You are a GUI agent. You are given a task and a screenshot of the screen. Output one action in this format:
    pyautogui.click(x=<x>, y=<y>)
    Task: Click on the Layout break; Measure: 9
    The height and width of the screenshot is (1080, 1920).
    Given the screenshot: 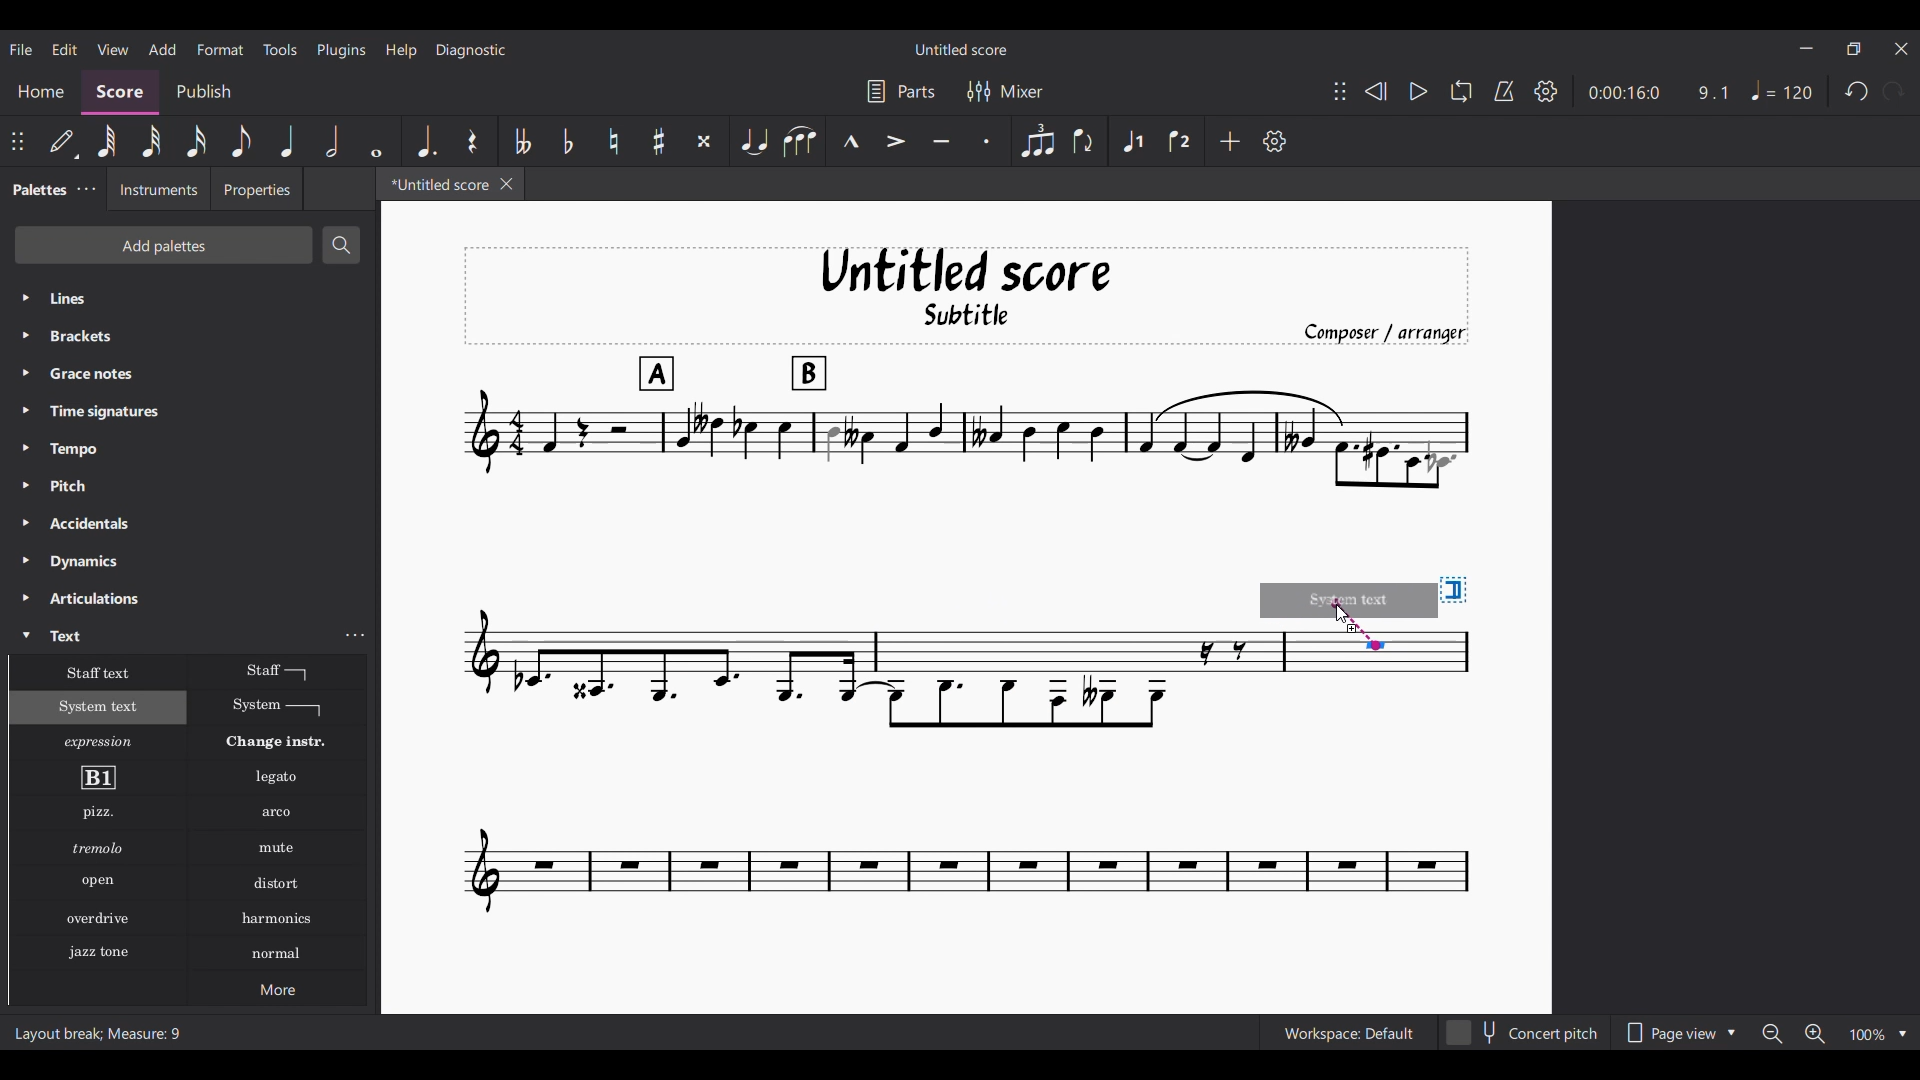 What is the action you would take?
    pyautogui.click(x=104, y=1032)
    